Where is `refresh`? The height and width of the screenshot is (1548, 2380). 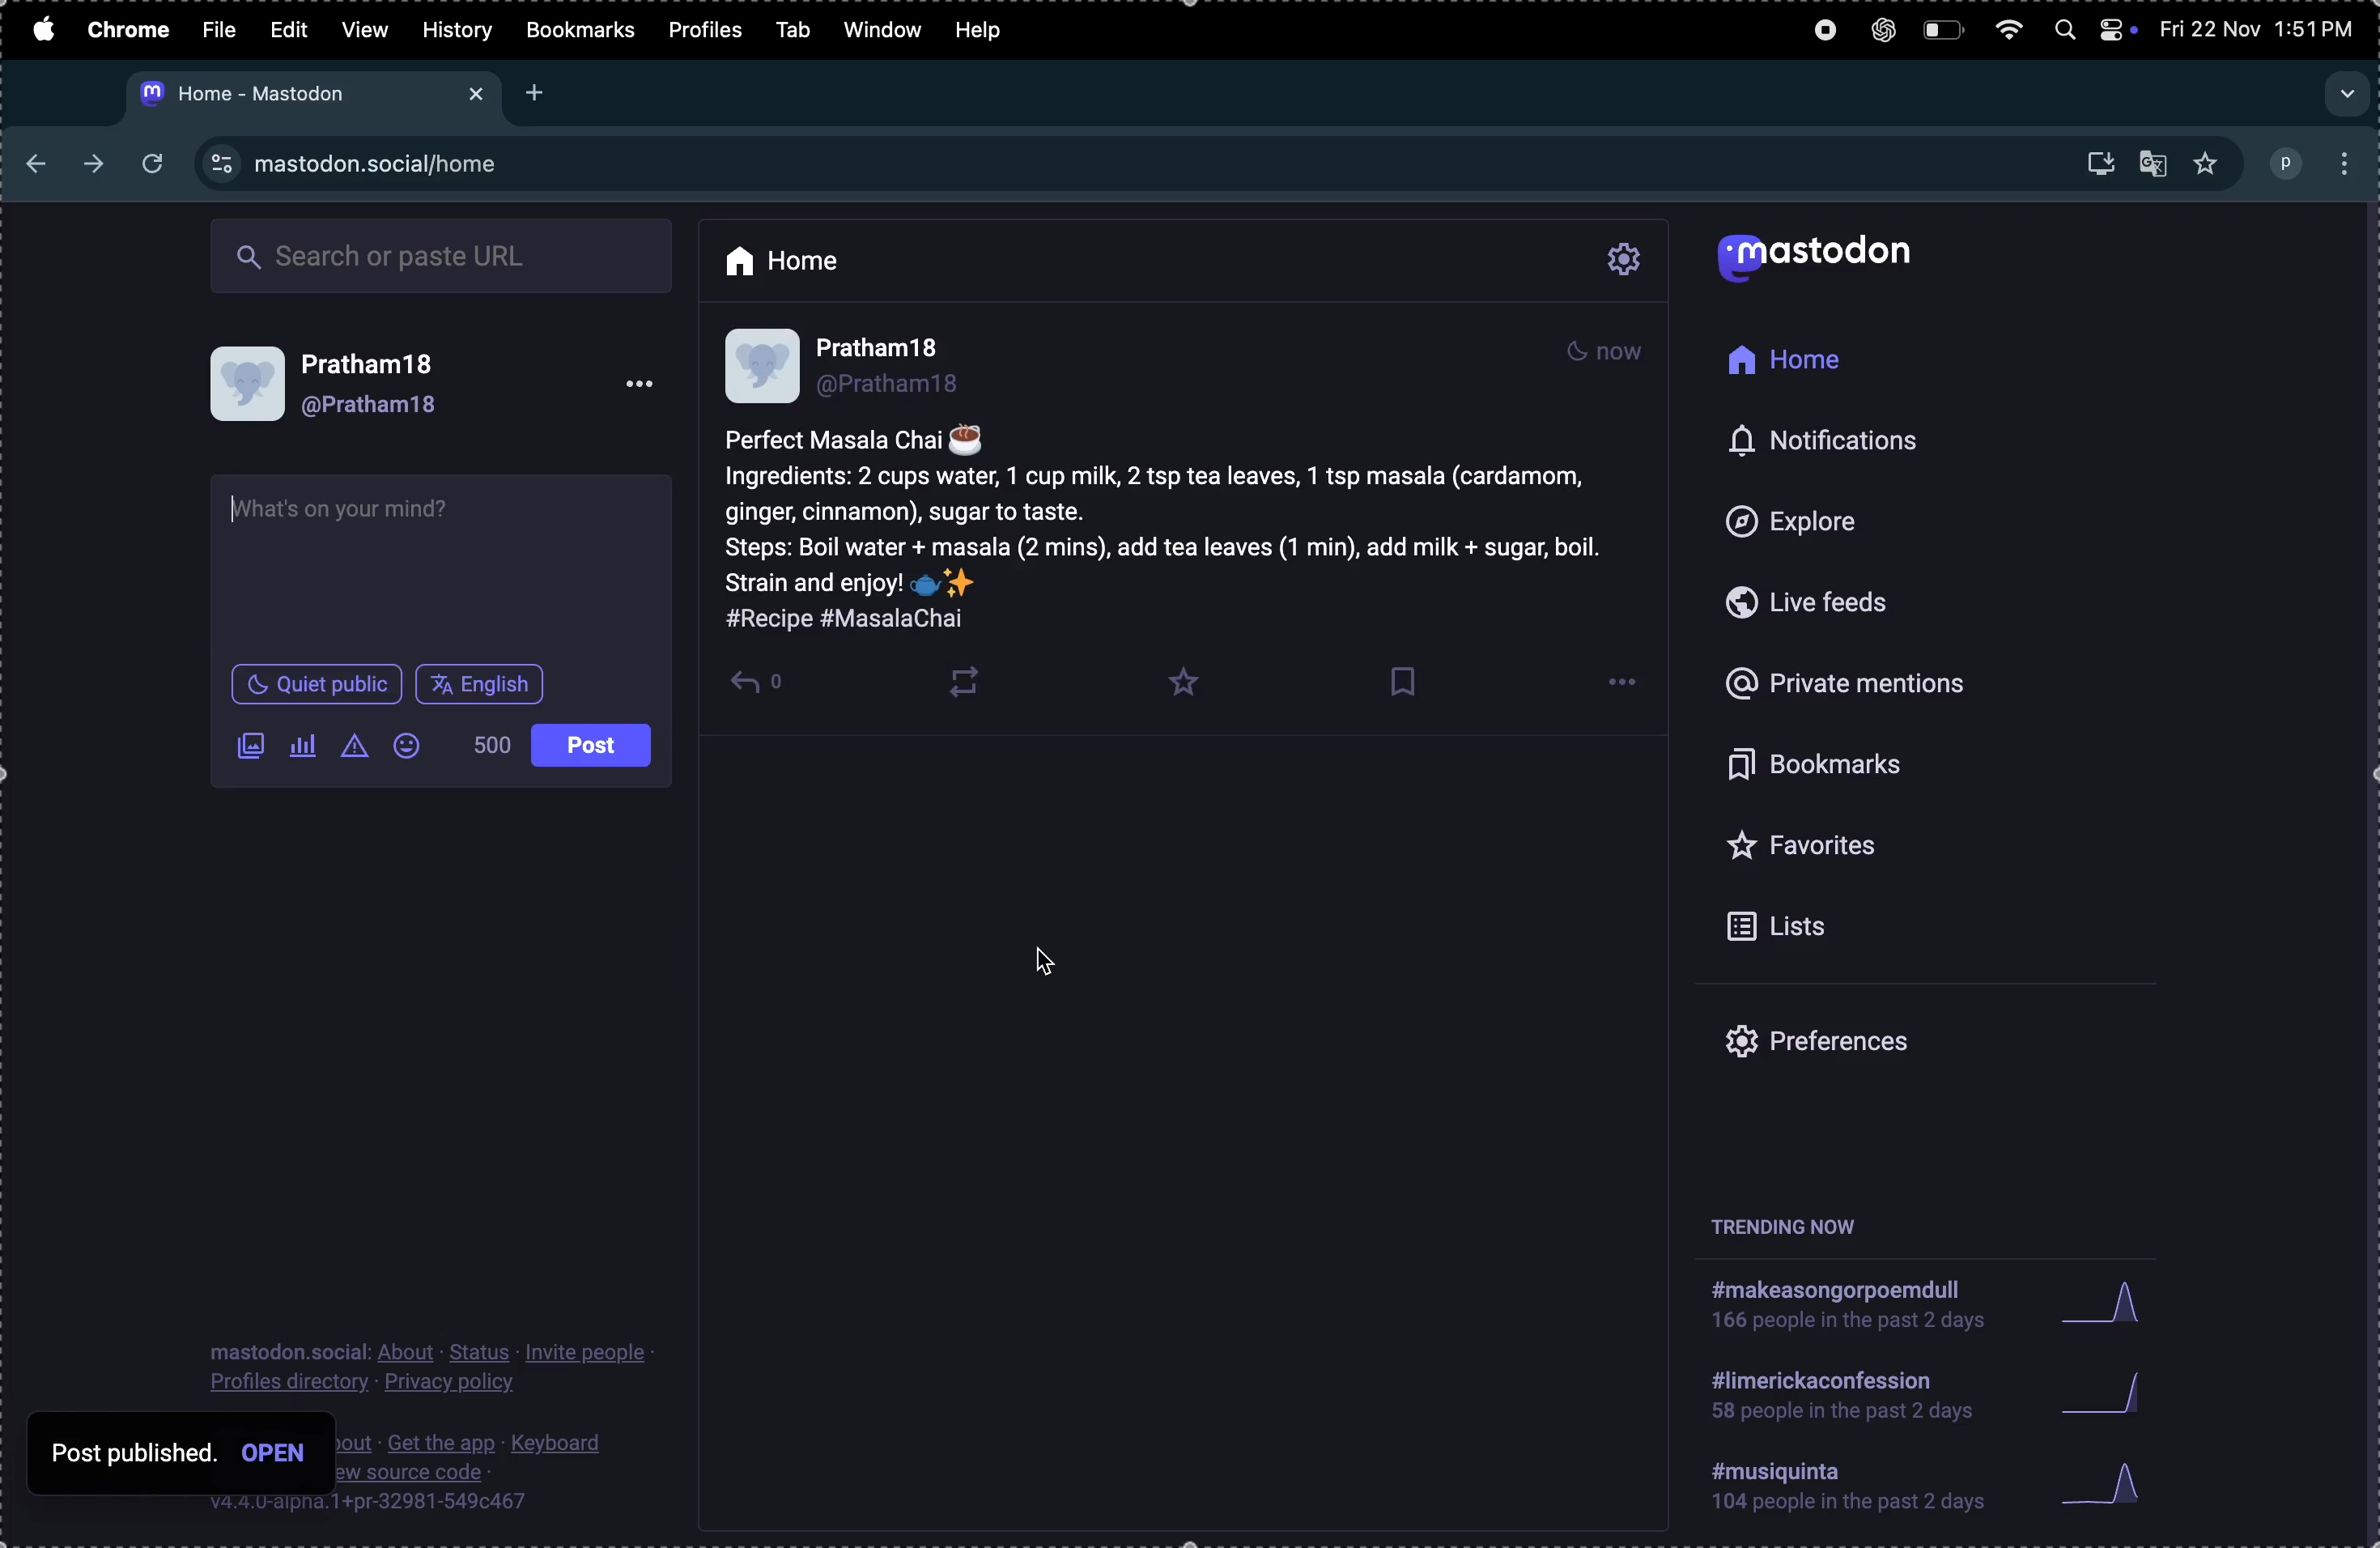
refresh is located at coordinates (159, 168).